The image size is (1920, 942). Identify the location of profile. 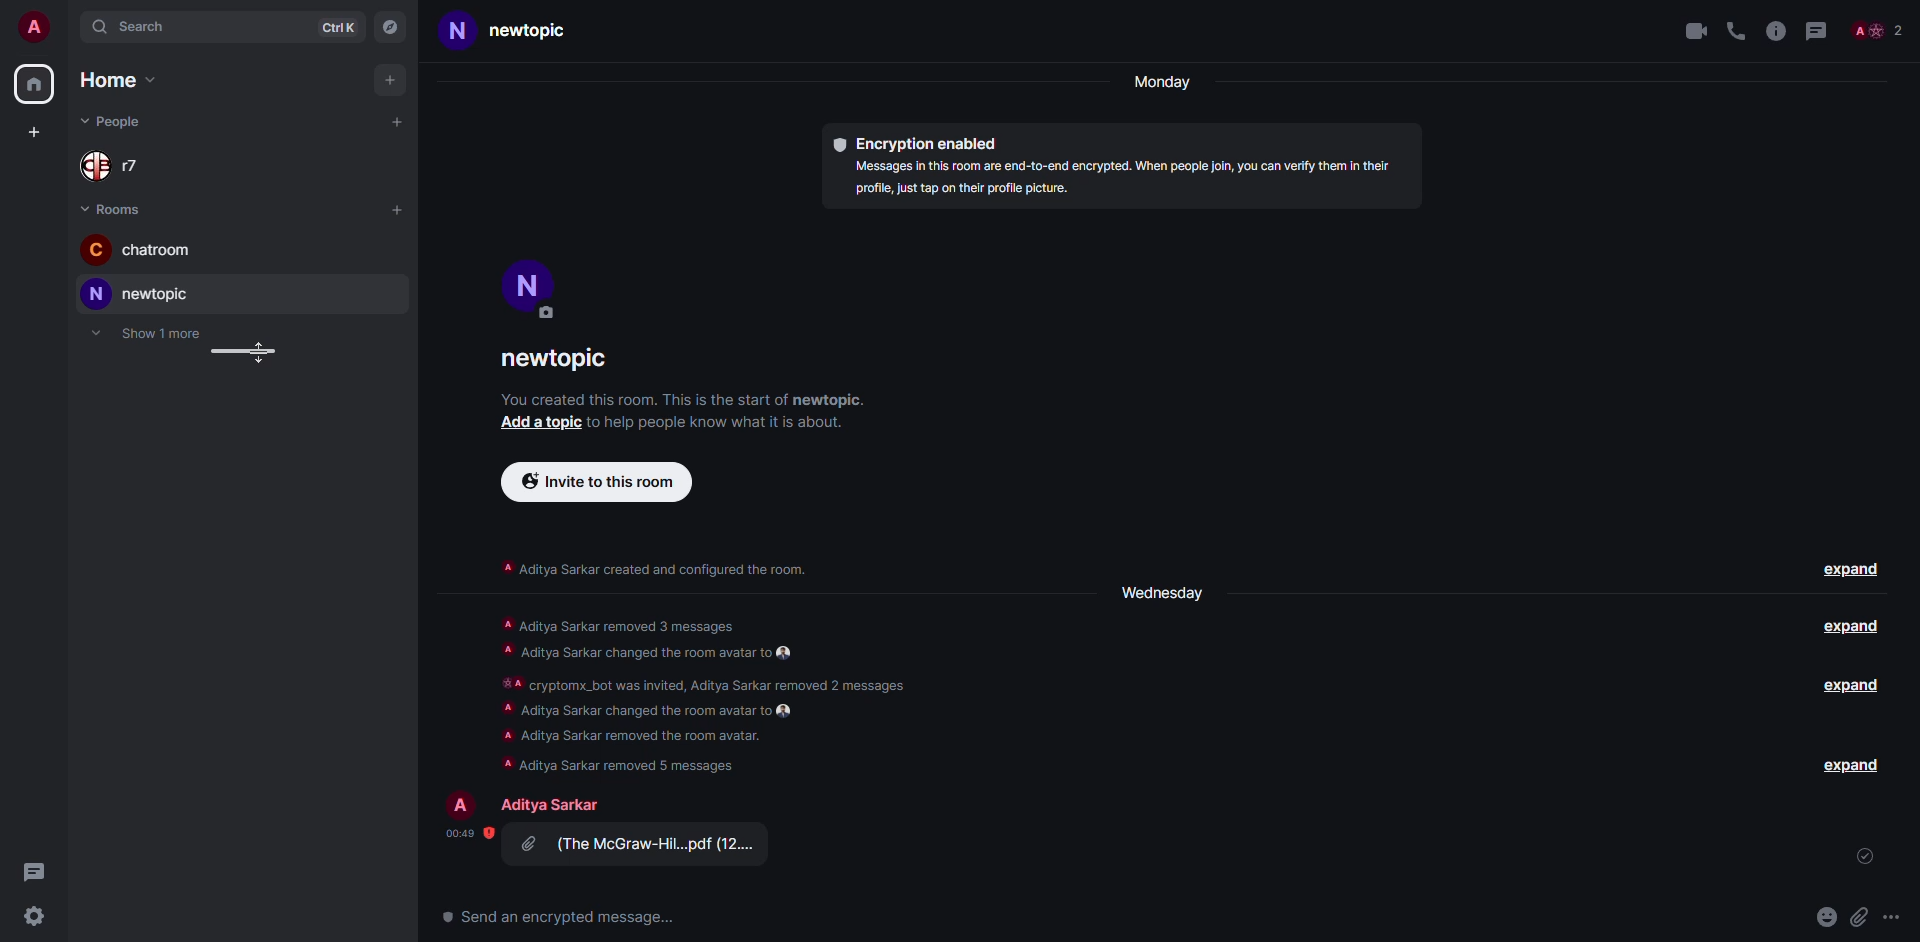
(31, 26).